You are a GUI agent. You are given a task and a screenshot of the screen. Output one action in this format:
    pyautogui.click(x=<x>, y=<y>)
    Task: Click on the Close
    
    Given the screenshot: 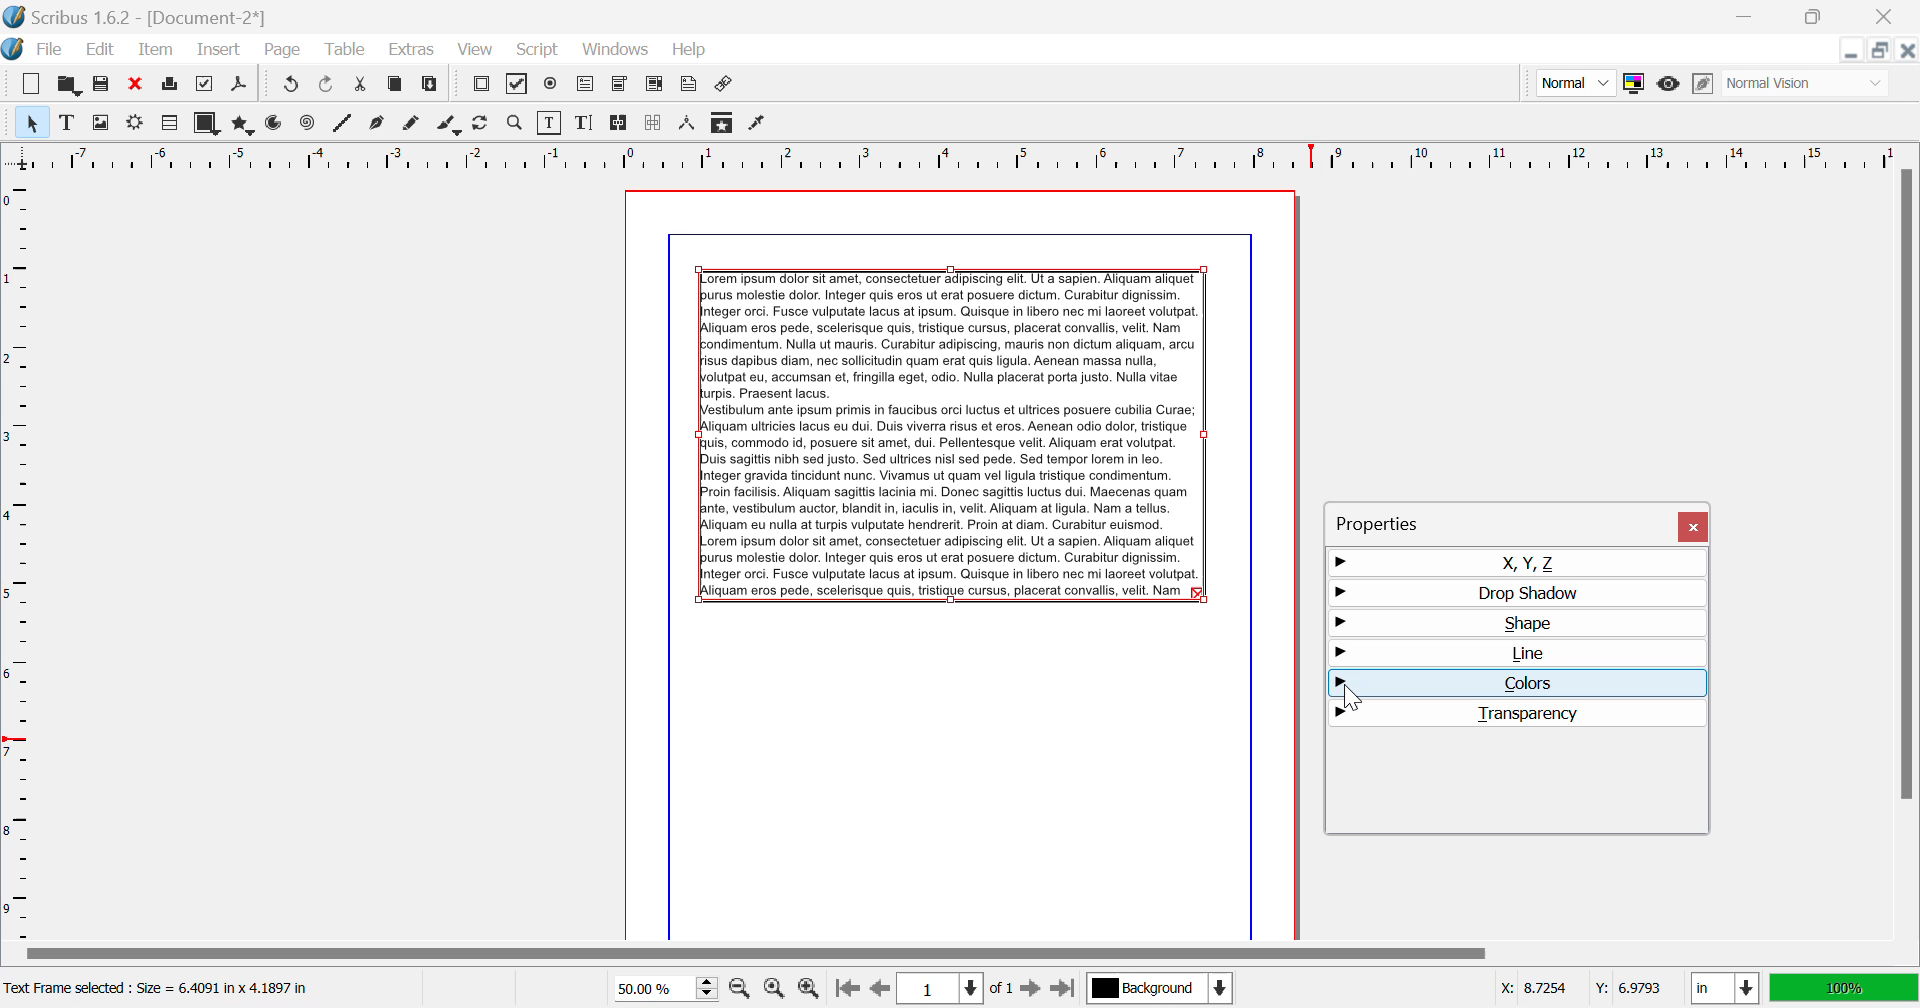 What is the action you would take?
    pyautogui.click(x=1696, y=527)
    